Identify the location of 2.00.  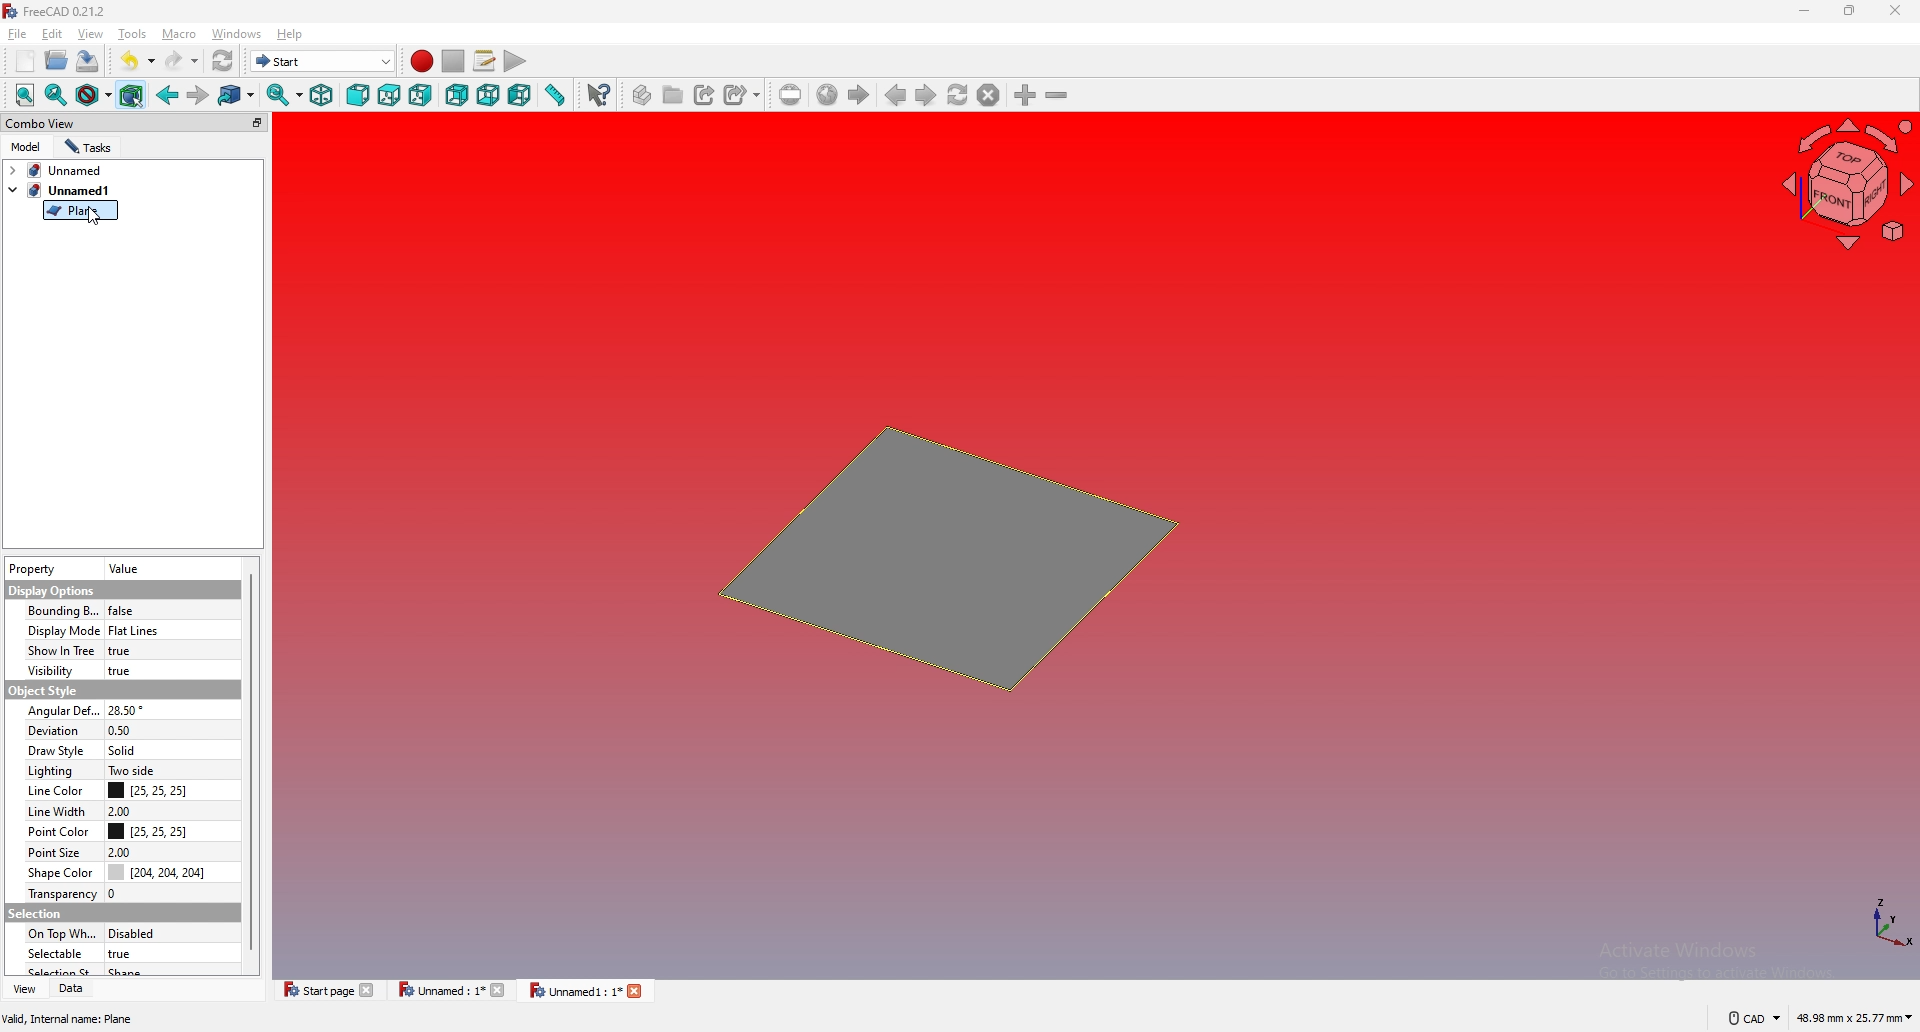
(123, 851).